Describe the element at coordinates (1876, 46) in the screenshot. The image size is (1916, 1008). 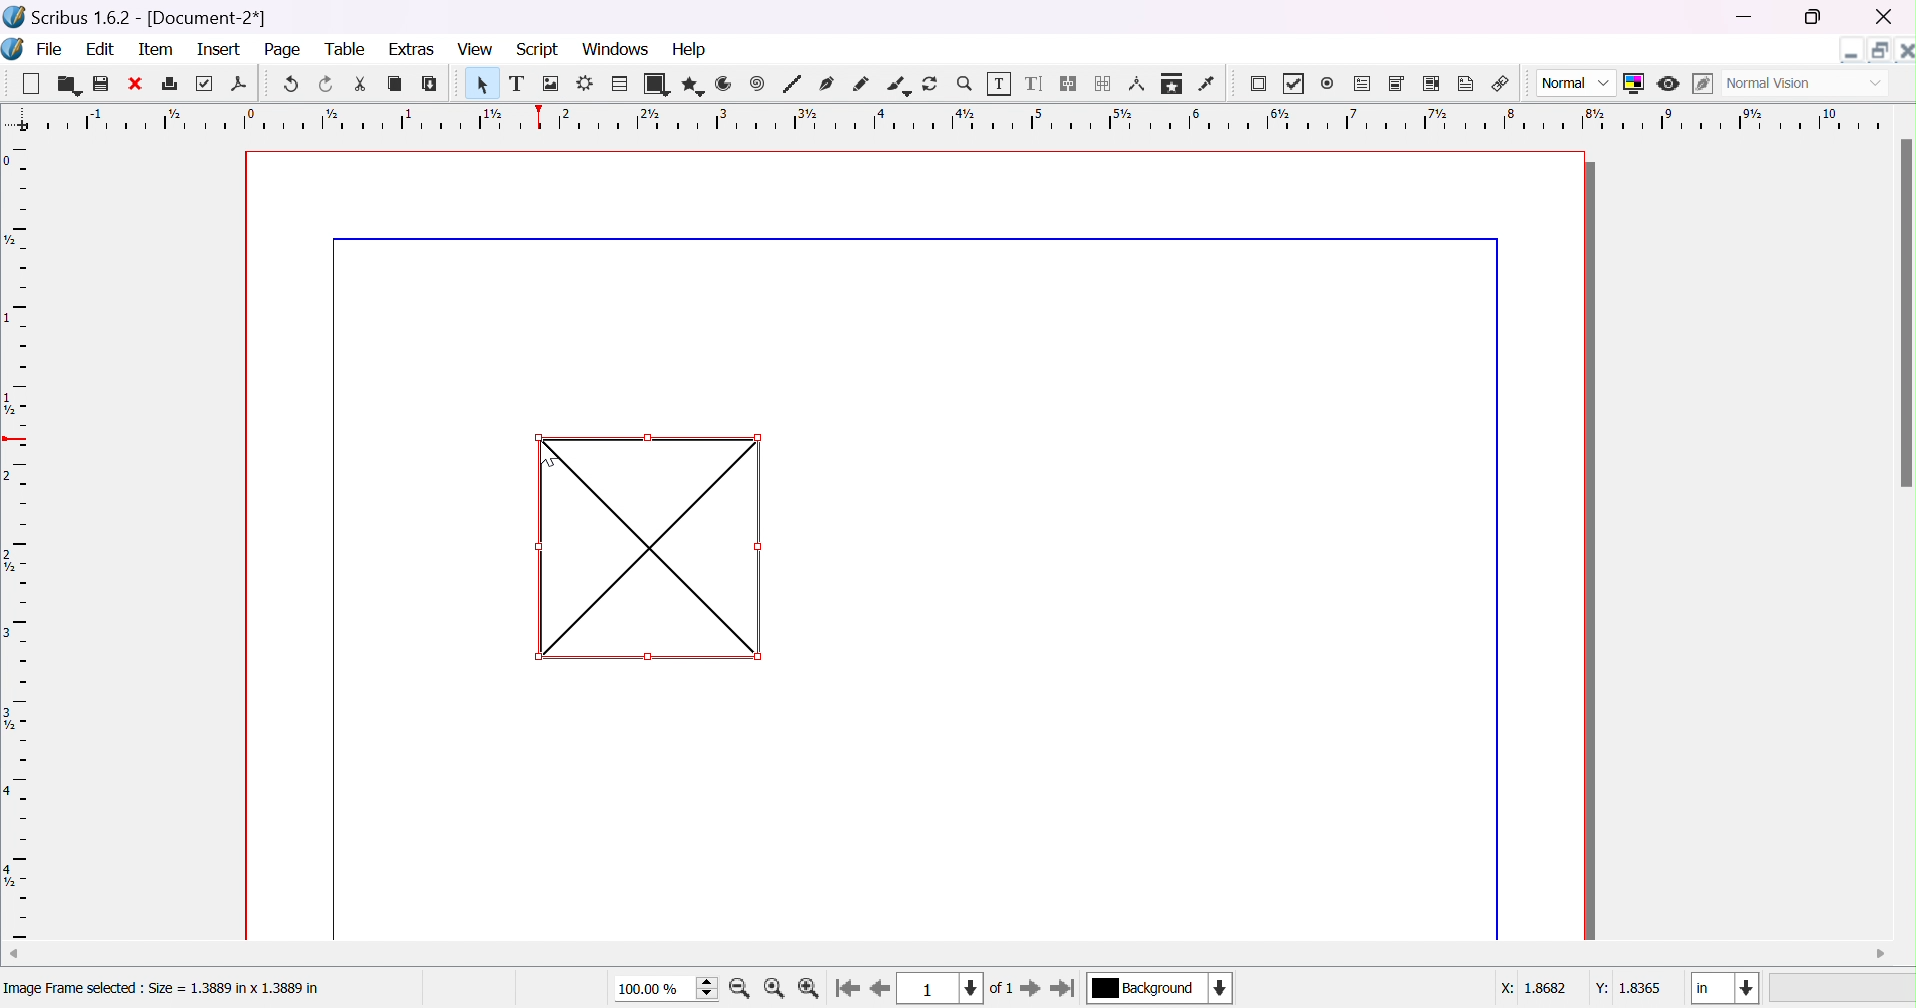
I see `restore down` at that location.